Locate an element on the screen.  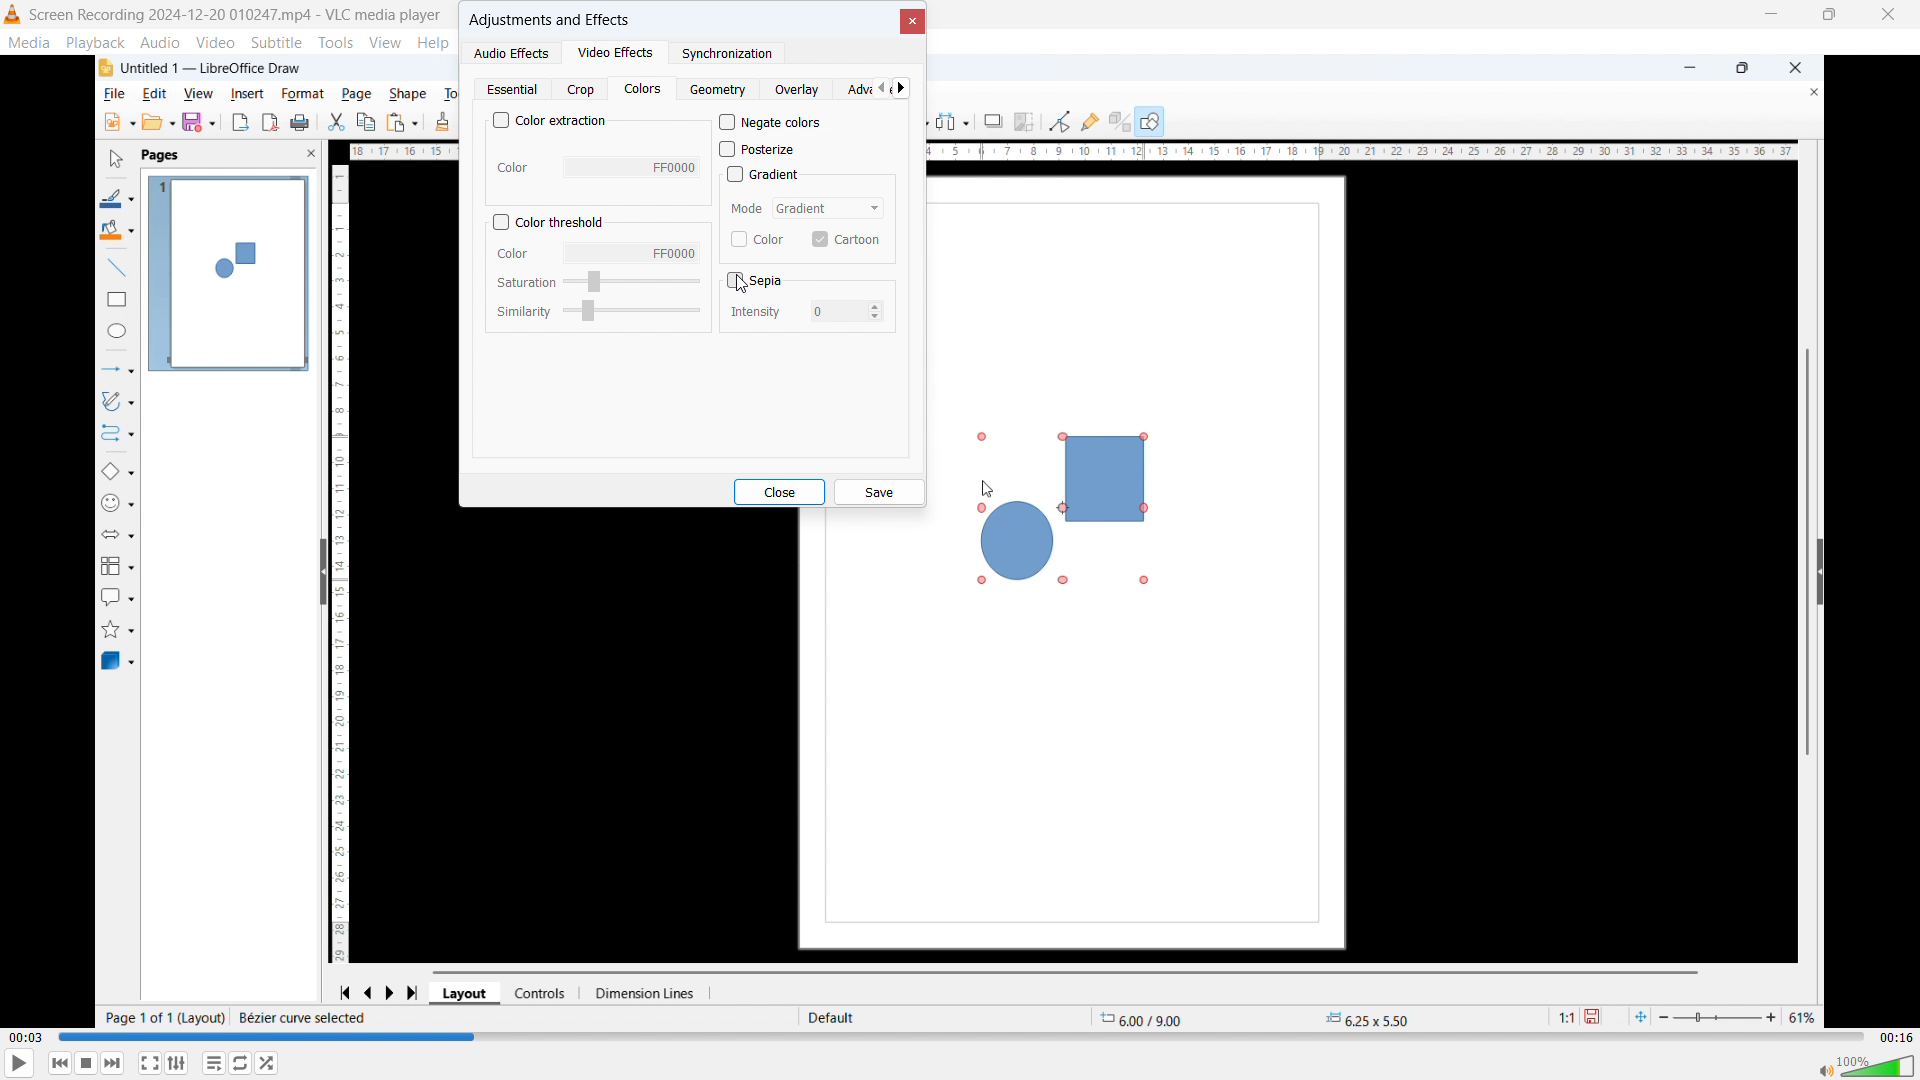
close Dialogue box  is located at coordinates (914, 22).